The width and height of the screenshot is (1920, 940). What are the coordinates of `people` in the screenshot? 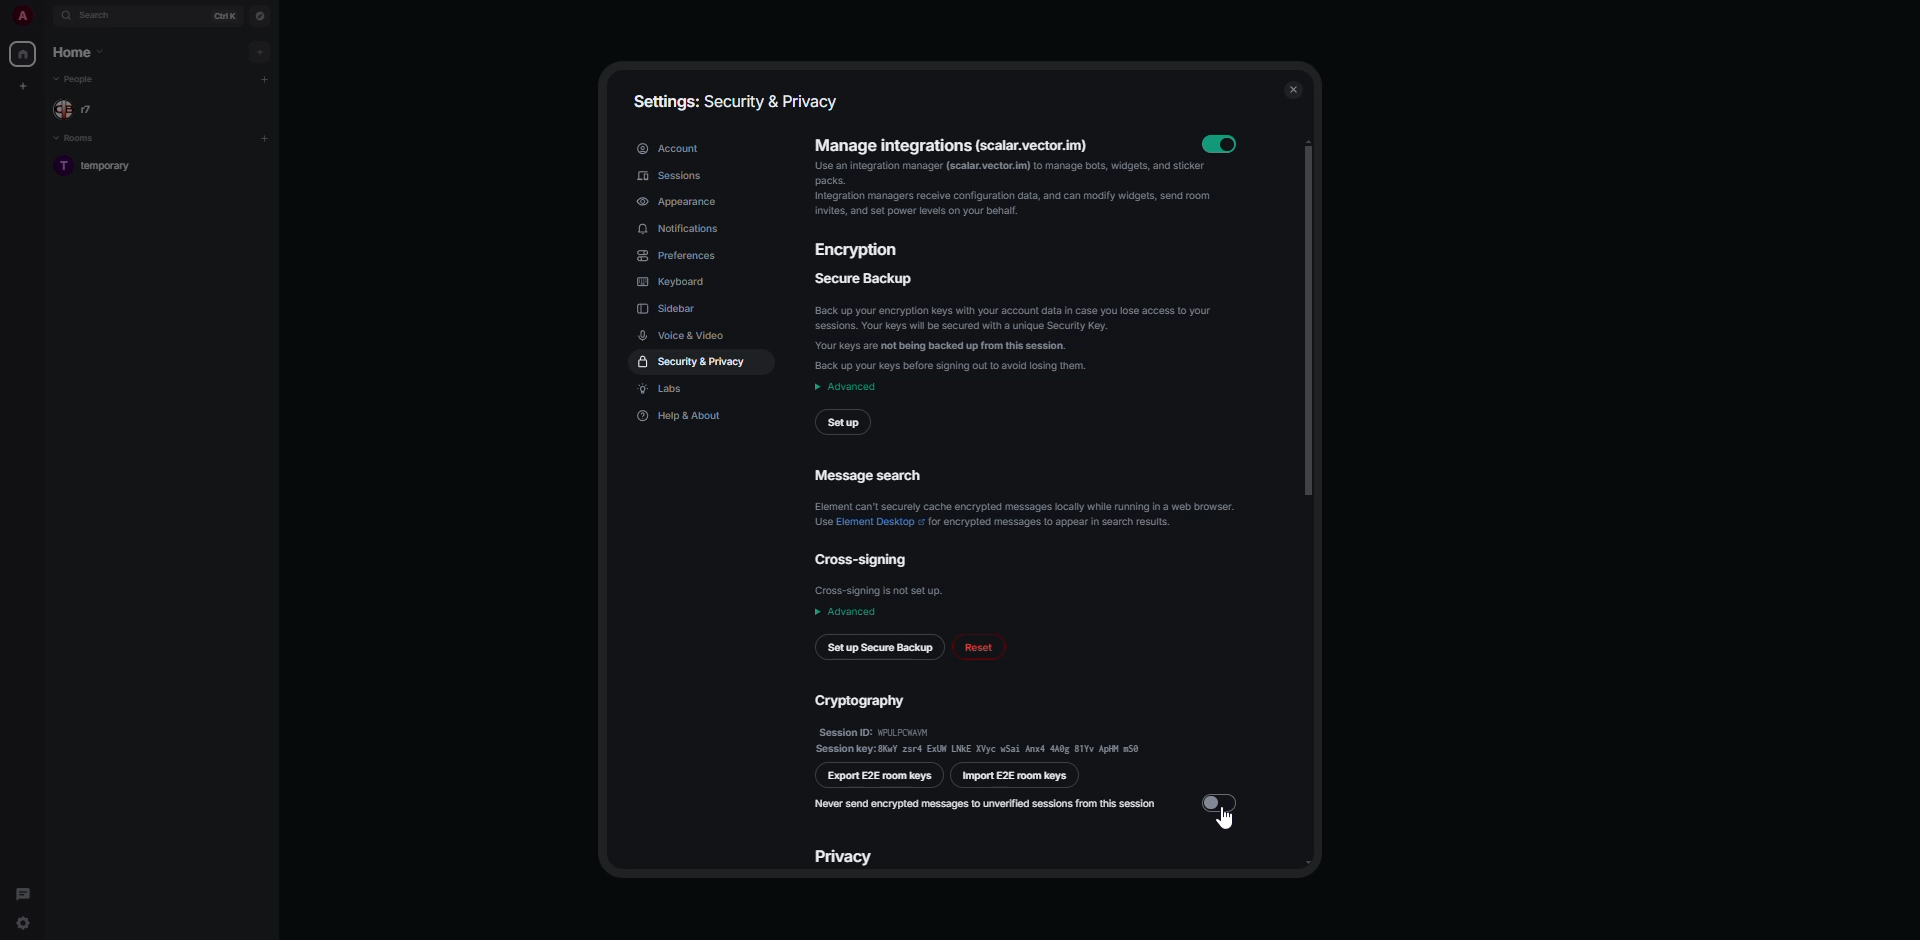 It's located at (78, 79).